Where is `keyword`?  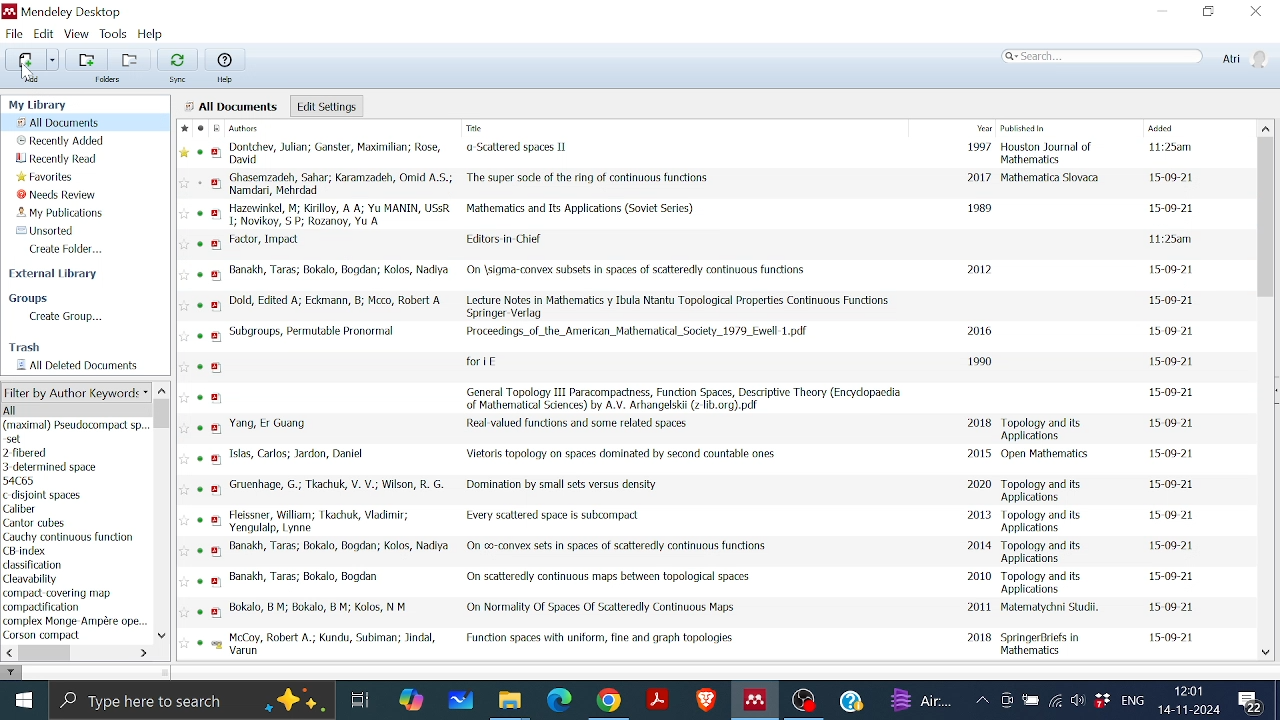
keyword is located at coordinates (27, 509).